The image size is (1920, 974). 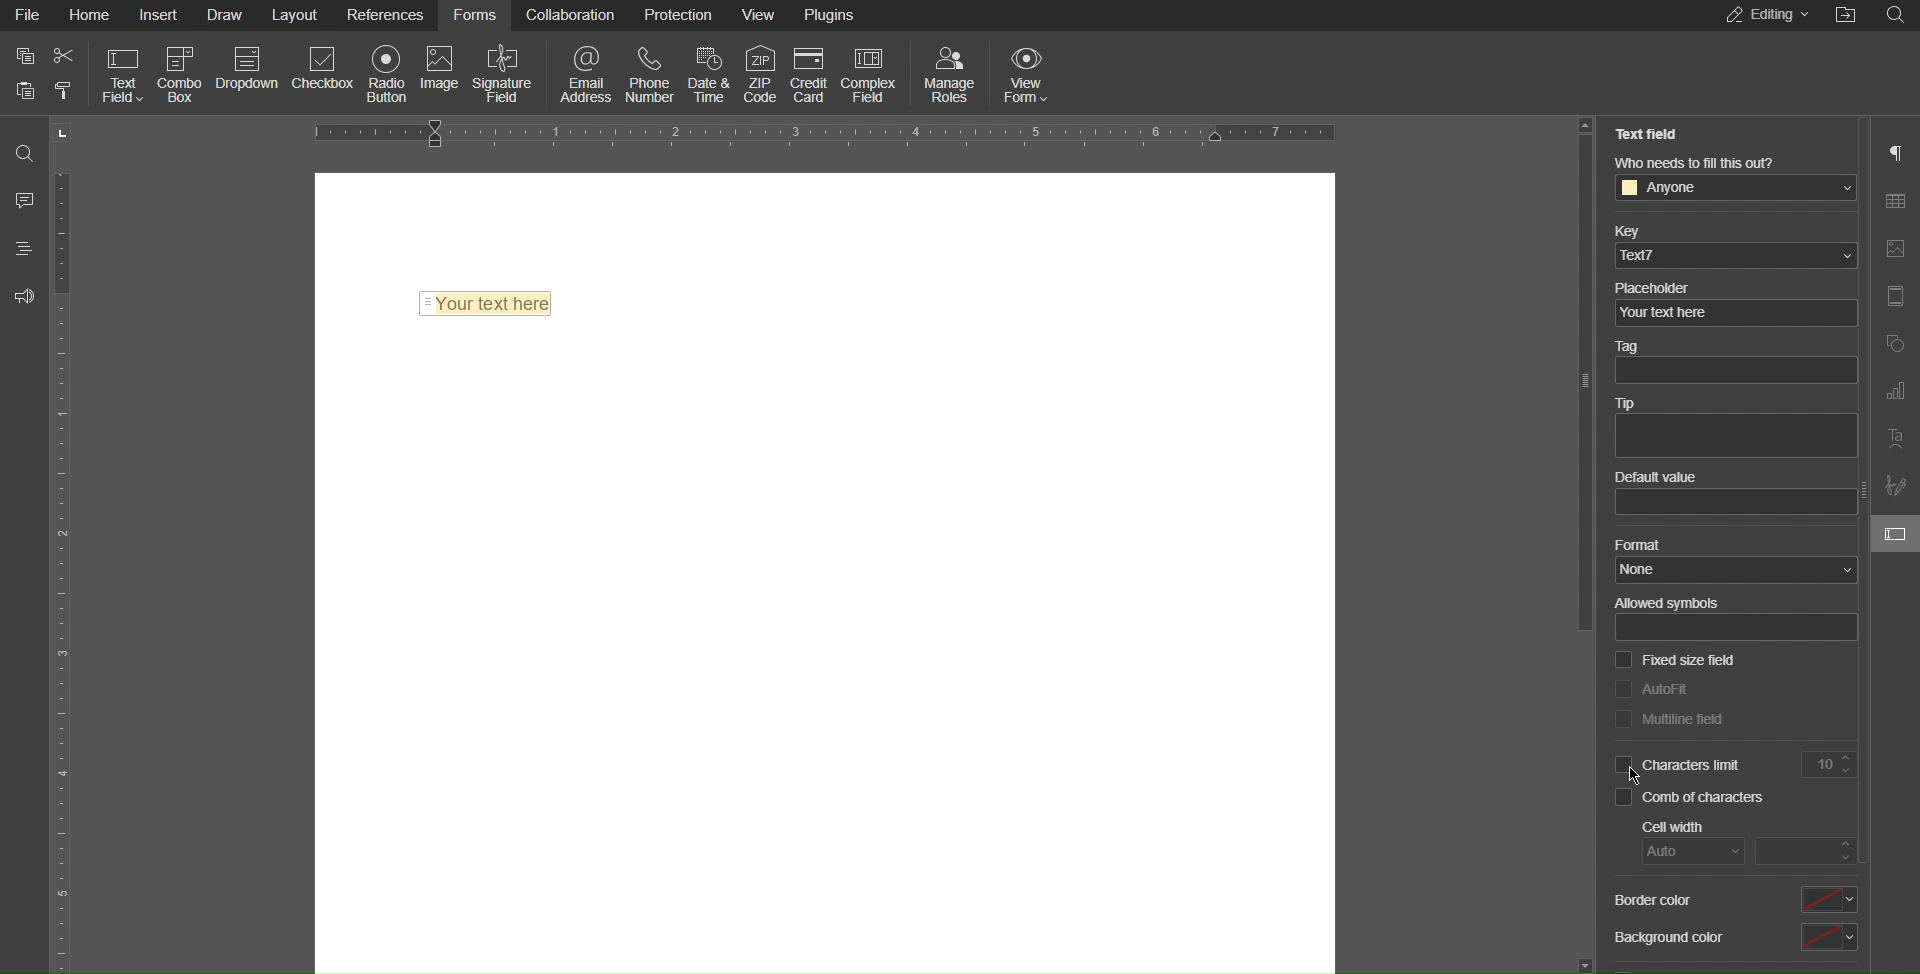 I want to click on Radio Button, so click(x=389, y=73).